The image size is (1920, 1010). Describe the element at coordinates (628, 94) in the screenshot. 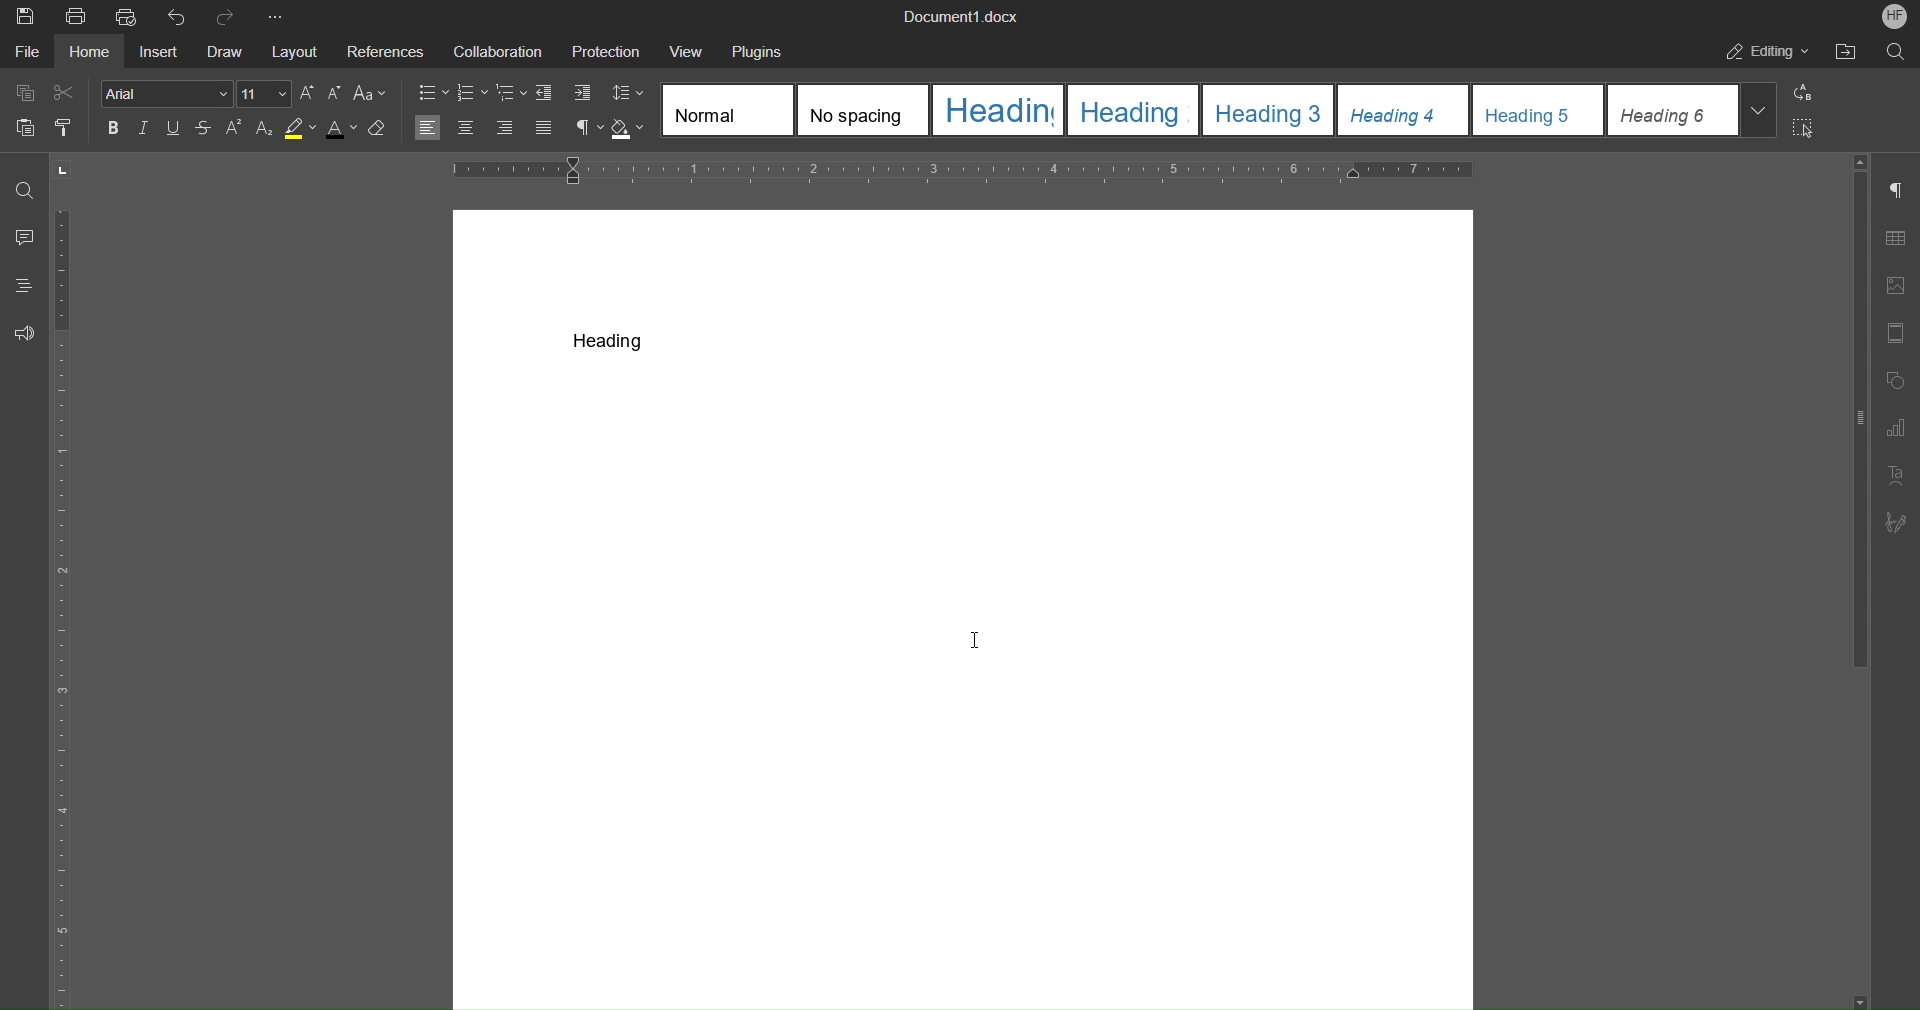

I see `Line Spacing` at that location.